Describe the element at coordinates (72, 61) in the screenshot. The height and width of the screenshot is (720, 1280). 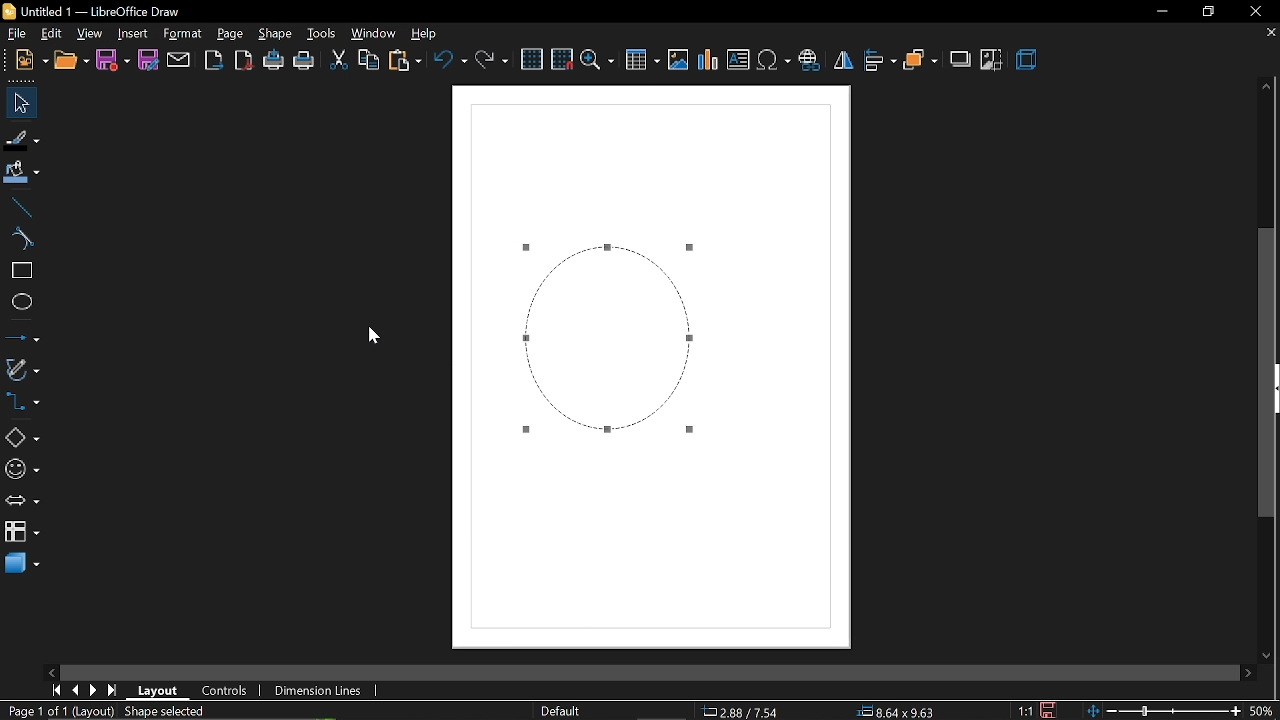
I see `new` at that location.